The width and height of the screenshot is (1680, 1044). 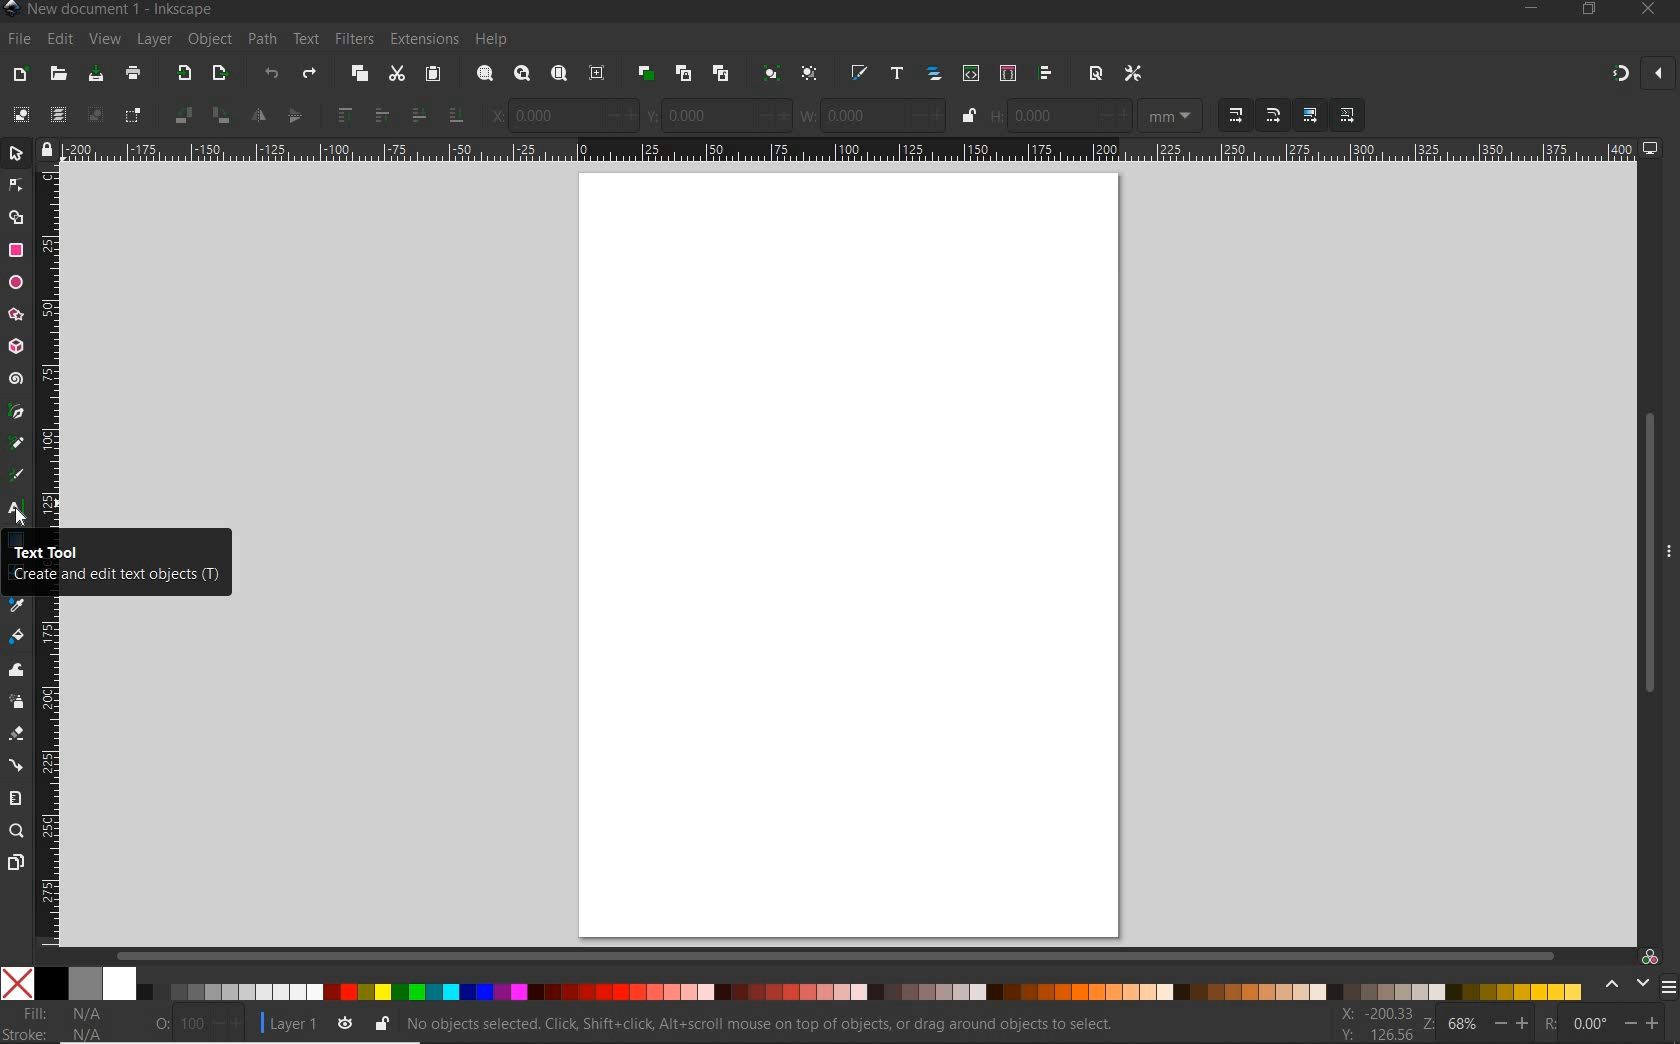 I want to click on zoom tool, so click(x=17, y=831).